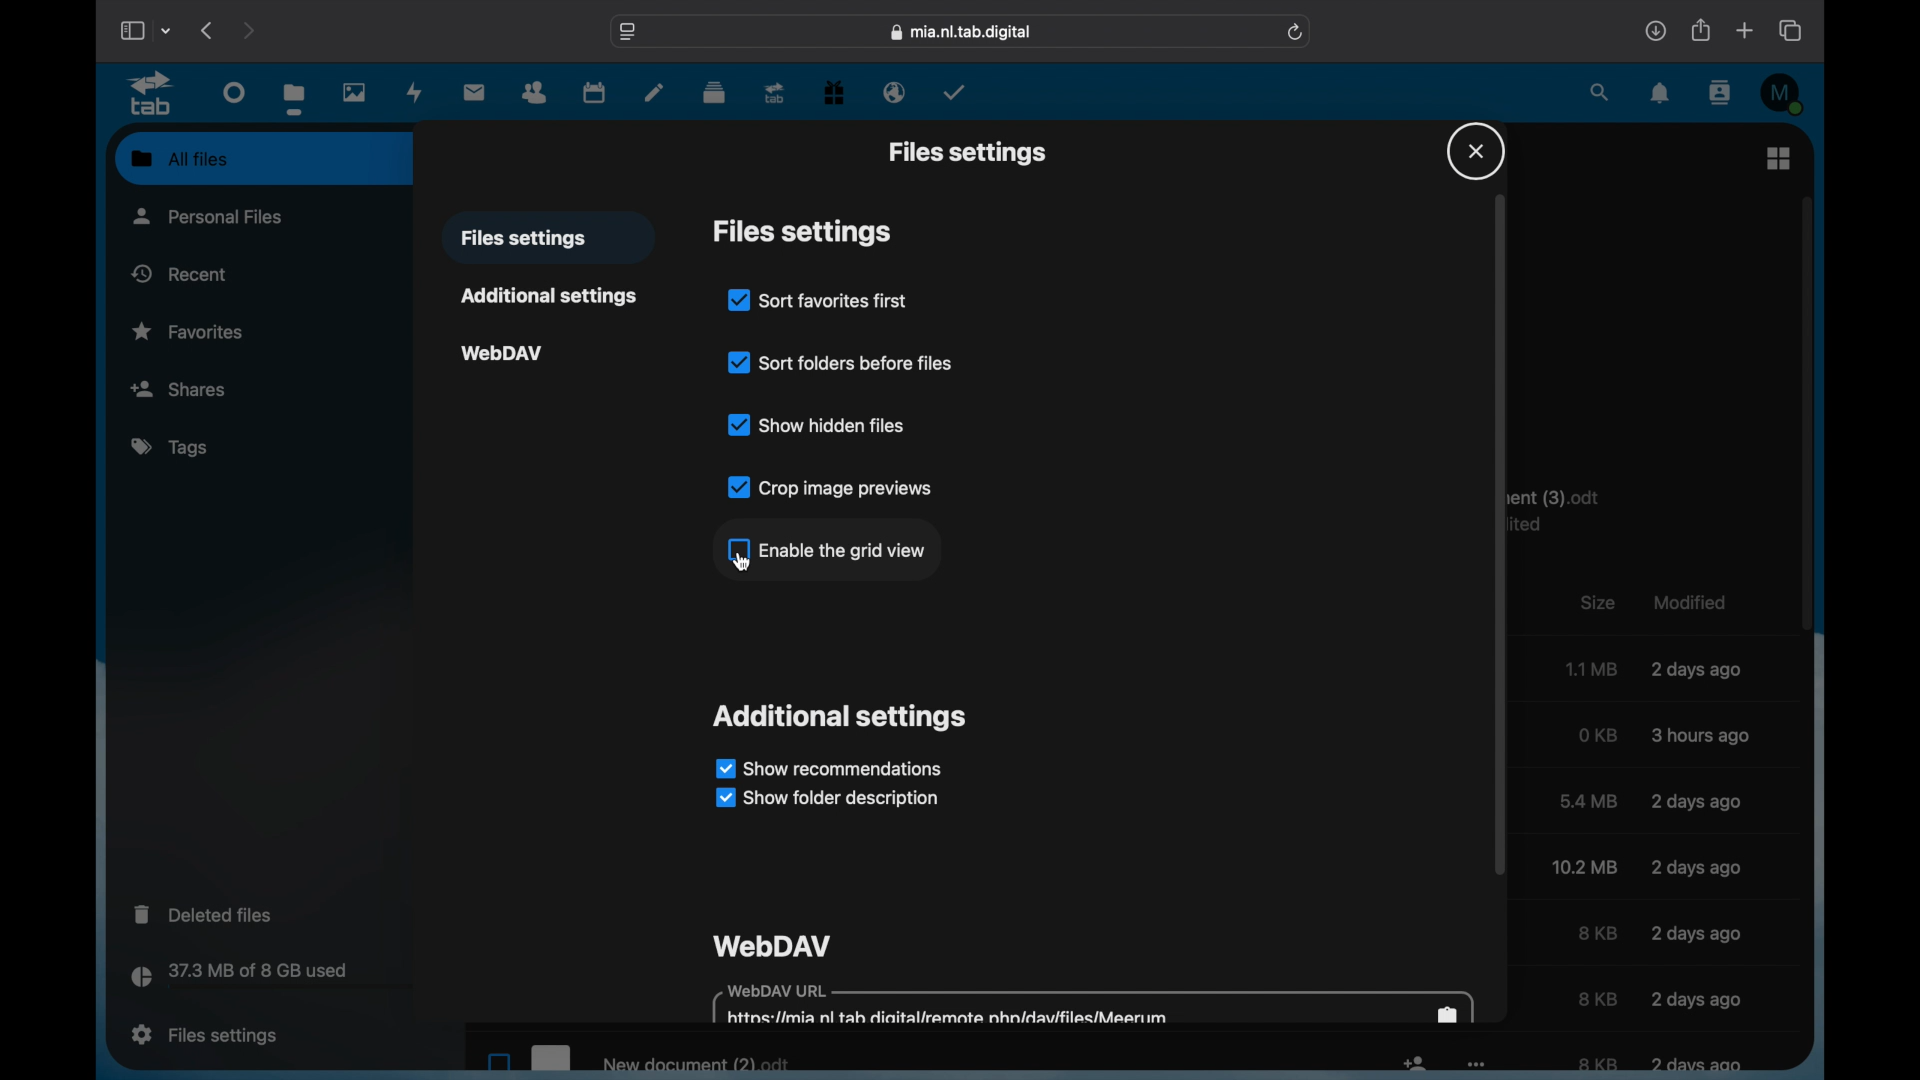 This screenshot has width=1920, height=1080. Describe the element at coordinates (1697, 867) in the screenshot. I see `modified` at that location.